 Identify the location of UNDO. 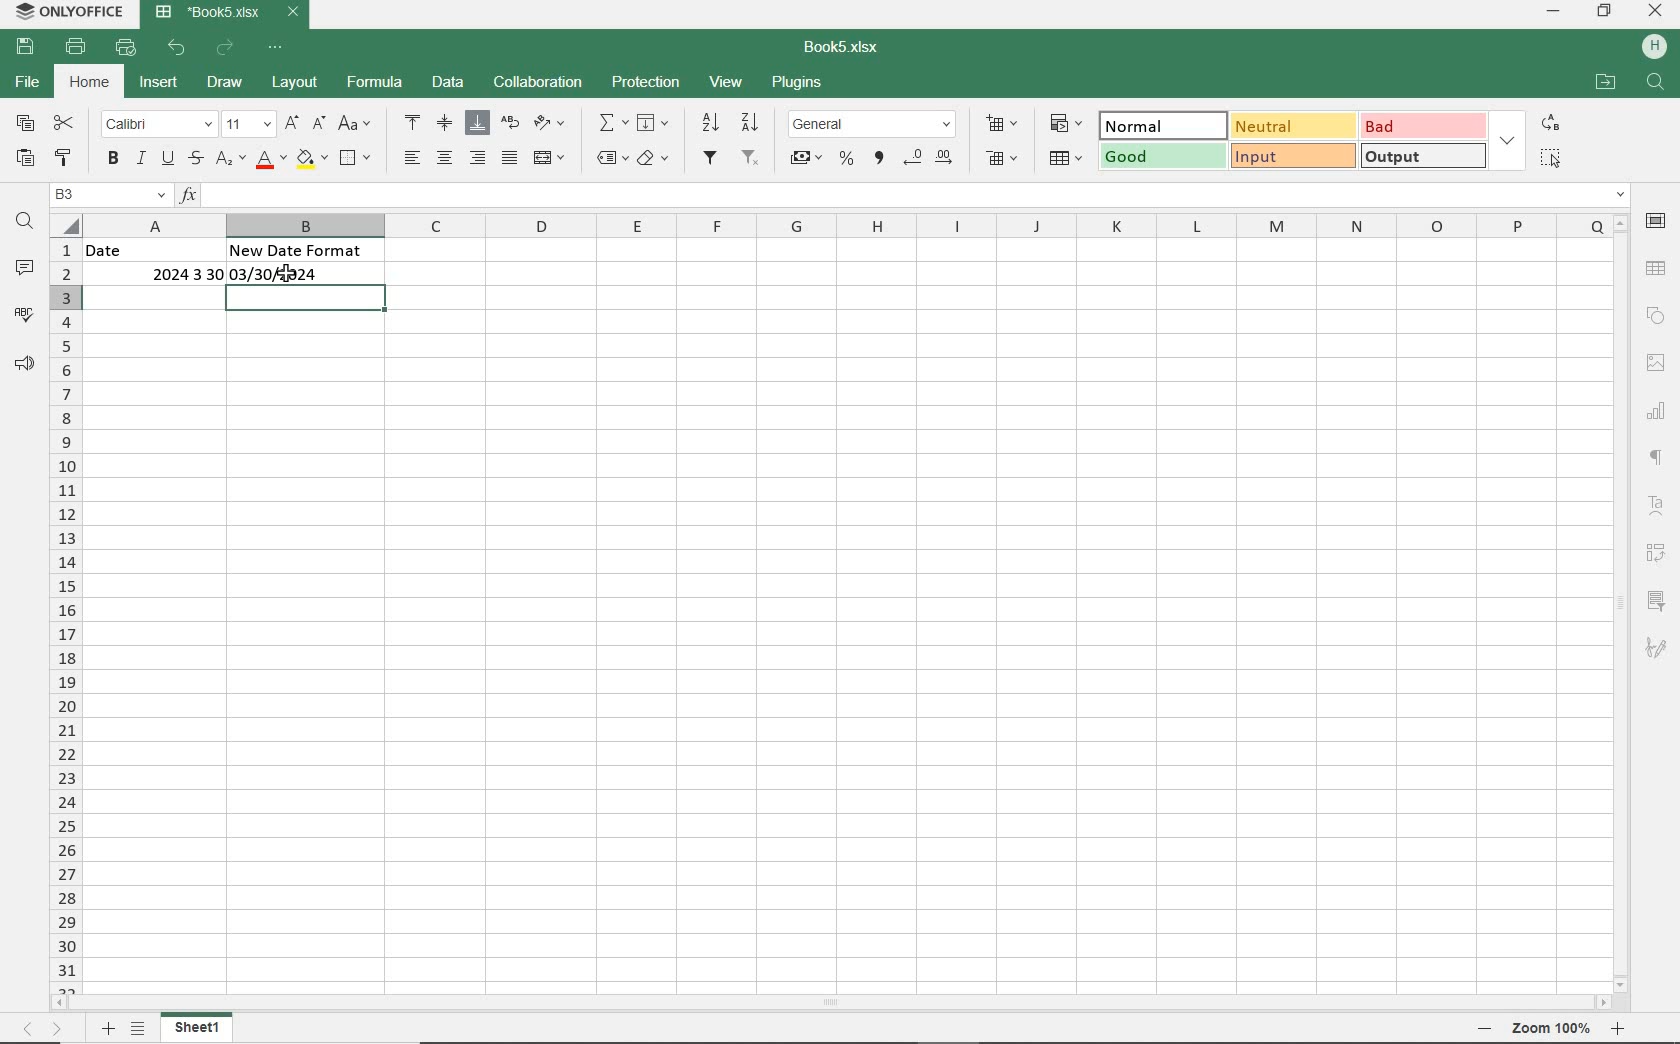
(176, 47).